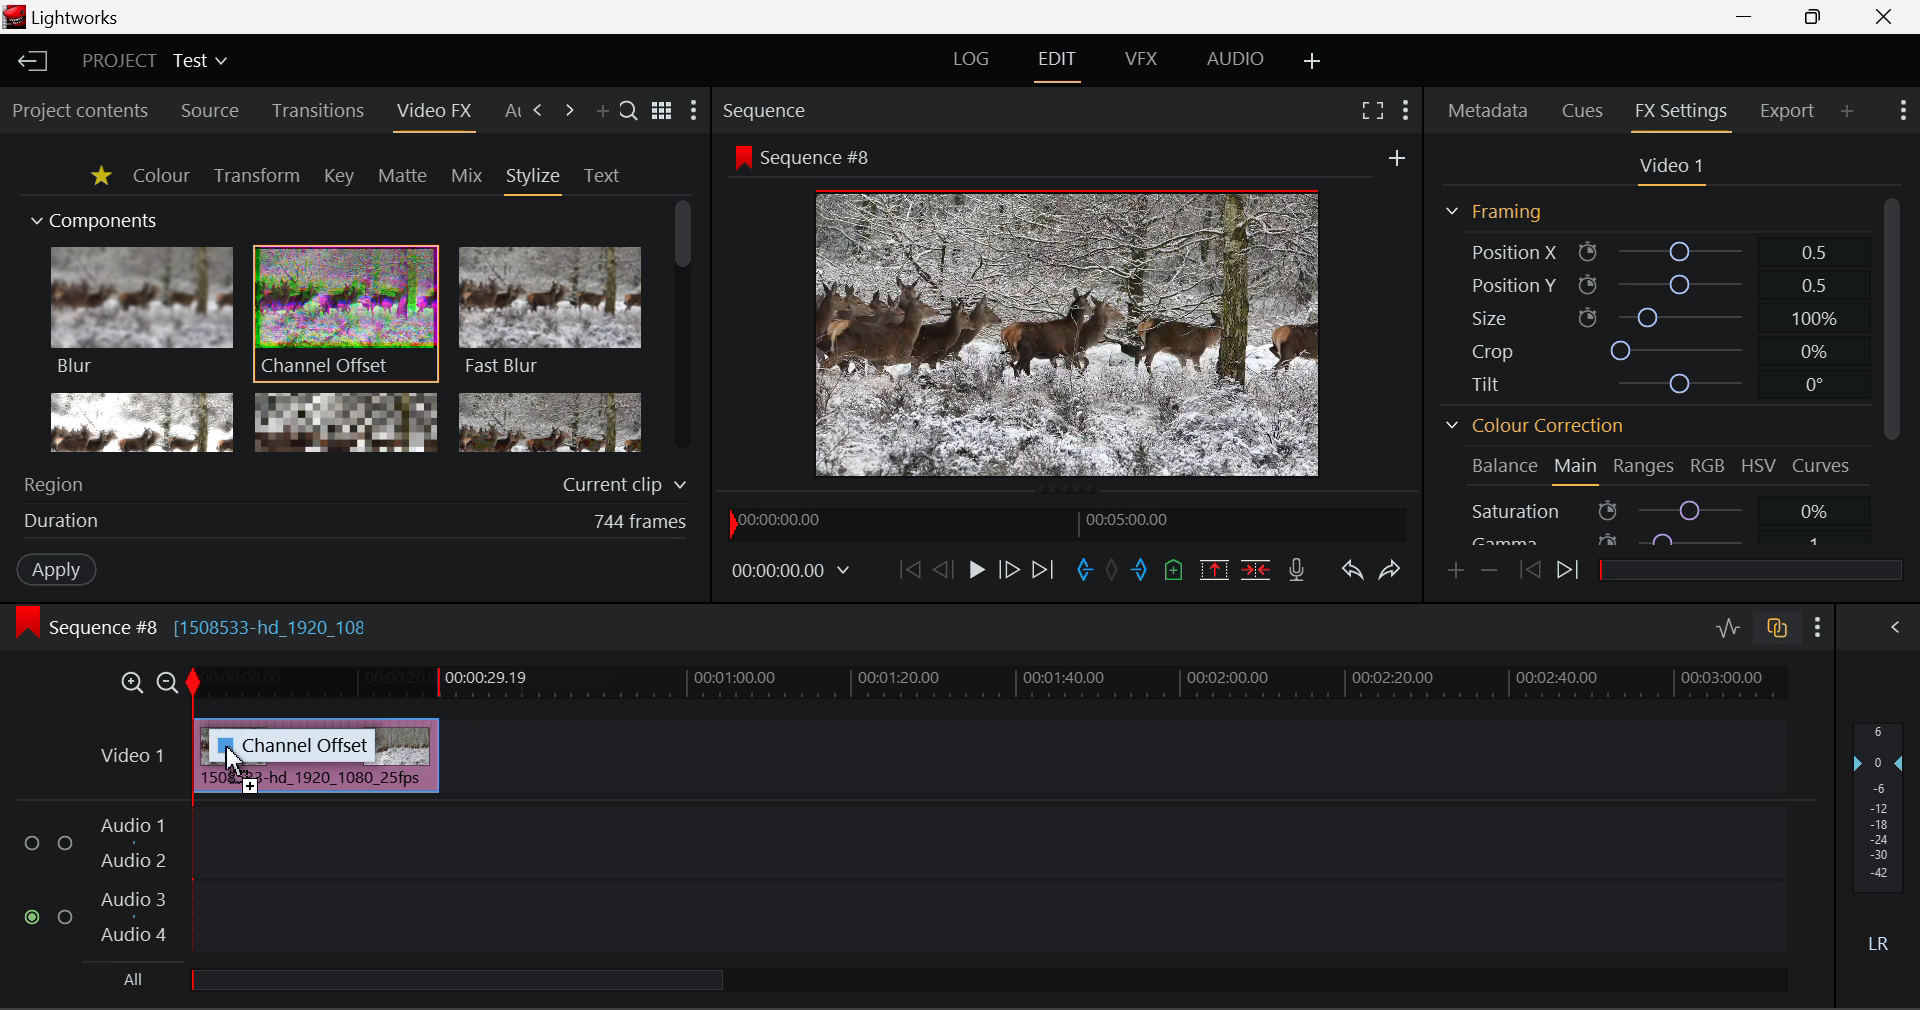 Image resolution: width=1920 pixels, height=1010 pixels. What do you see at coordinates (79, 112) in the screenshot?
I see `Project contents` at bounding box center [79, 112].